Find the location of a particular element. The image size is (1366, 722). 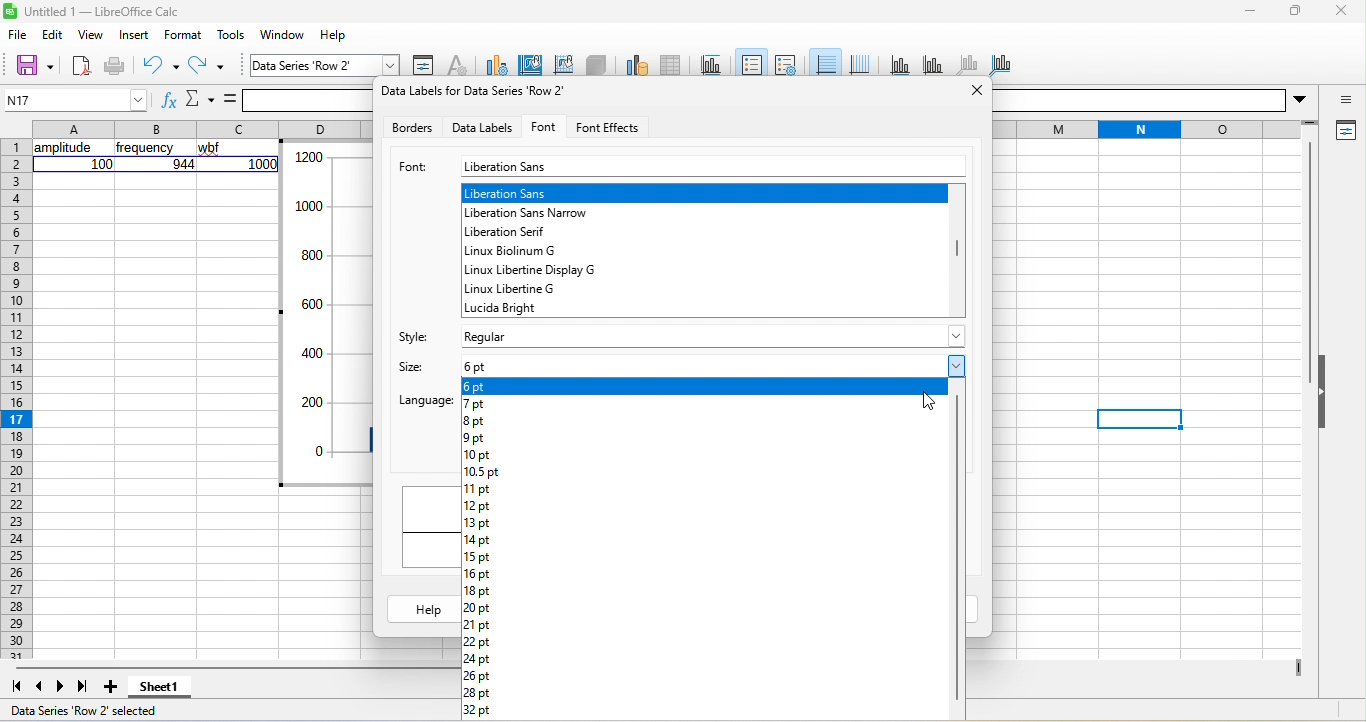

format is located at coordinates (183, 35).